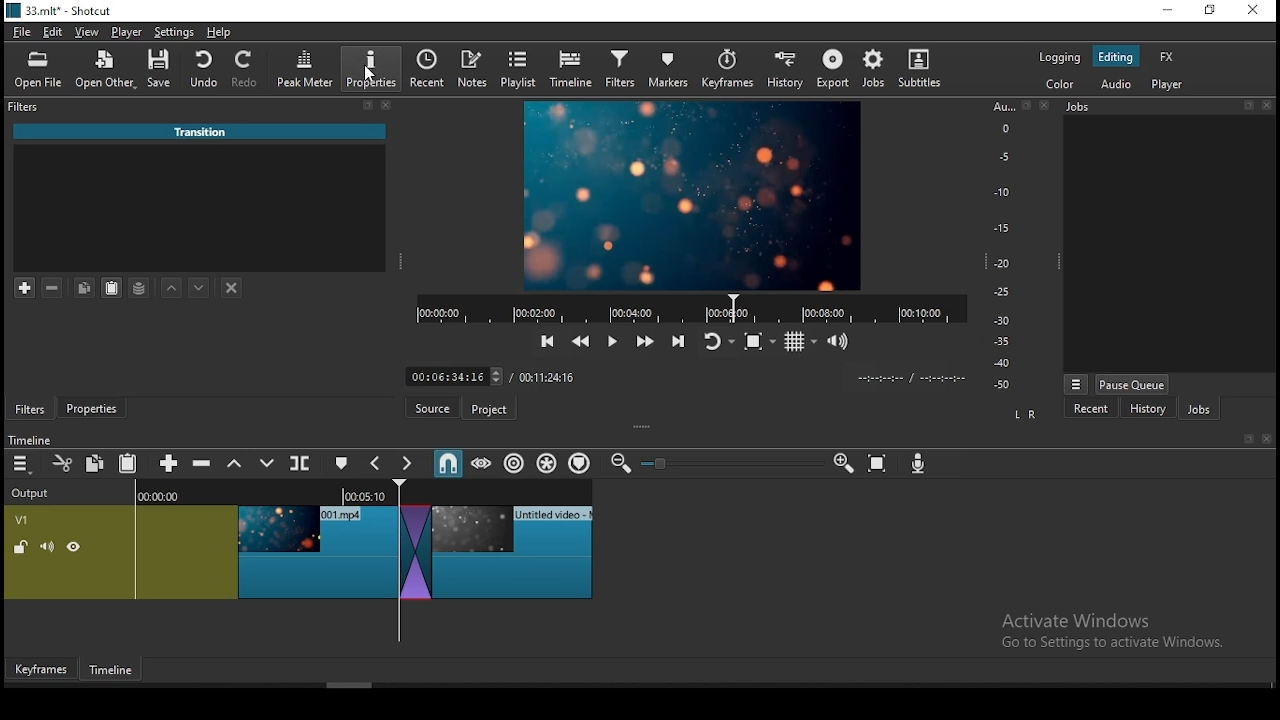  Describe the element at coordinates (680, 375) in the screenshot. I see `` at that location.